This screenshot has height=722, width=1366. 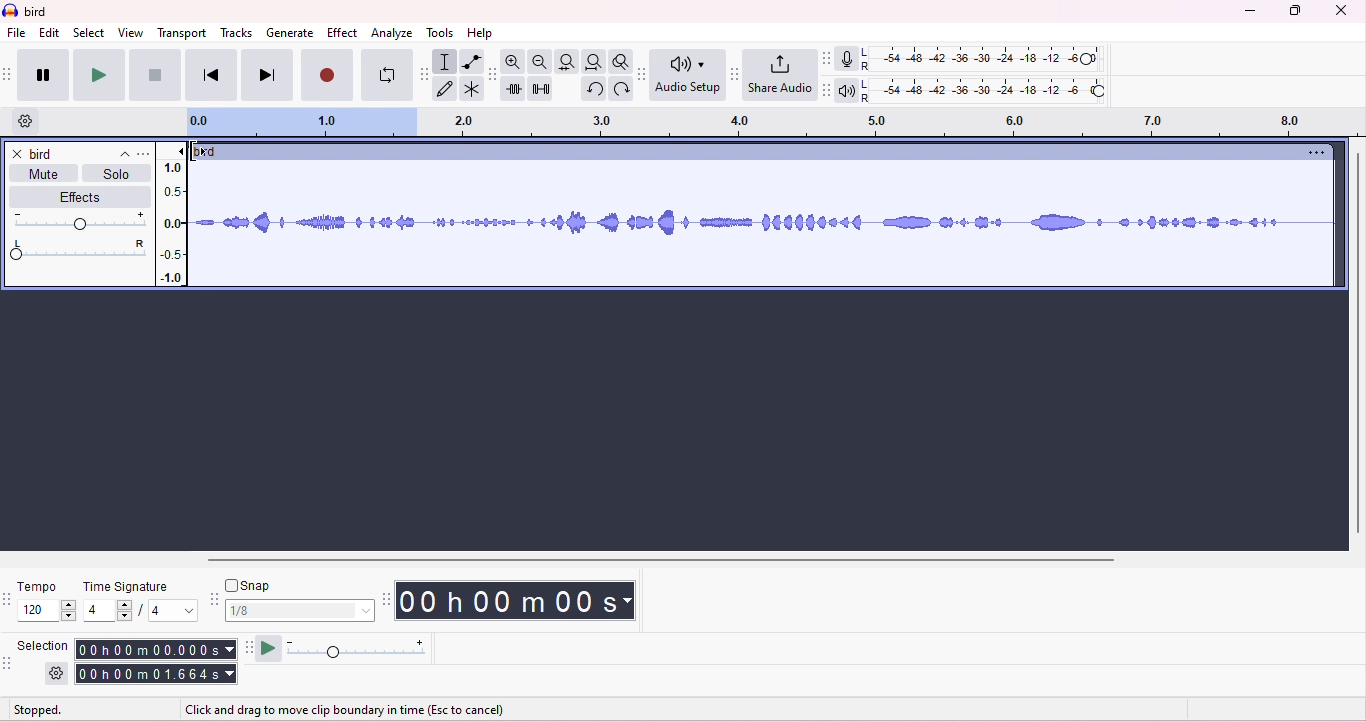 What do you see at coordinates (689, 76) in the screenshot?
I see `audio set up ` at bounding box center [689, 76].